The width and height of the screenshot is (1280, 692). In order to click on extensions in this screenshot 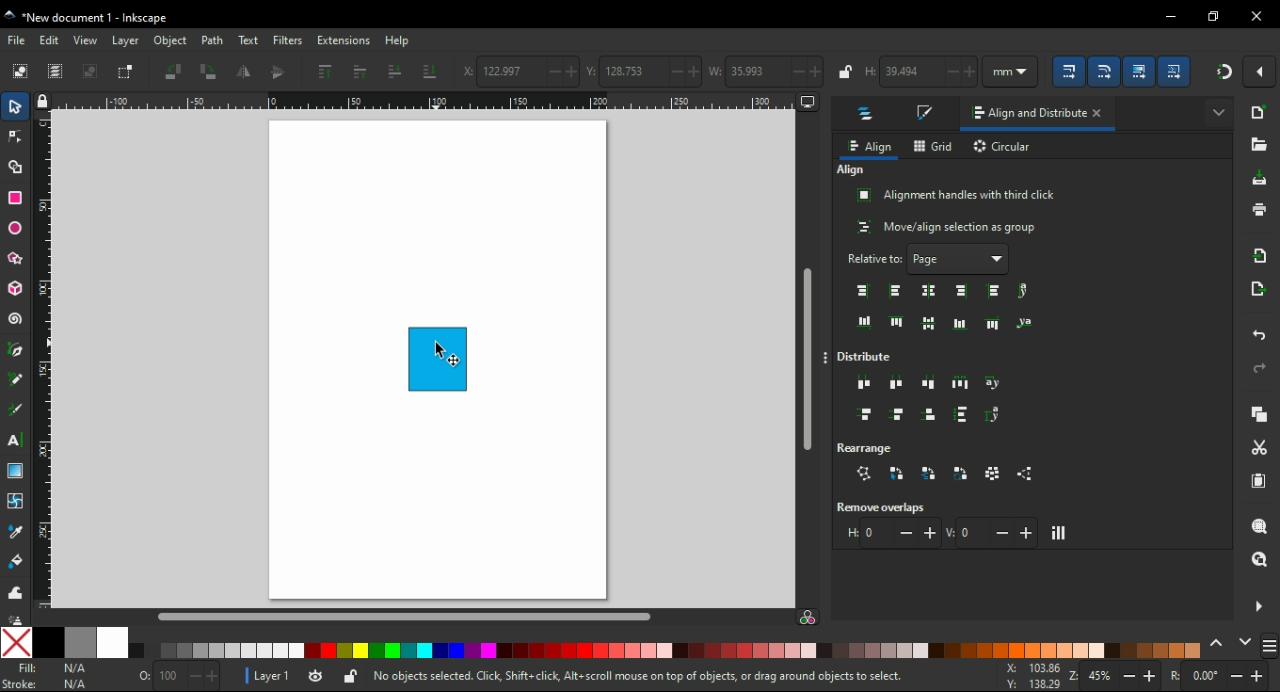, I will do `click(345, 41)`.